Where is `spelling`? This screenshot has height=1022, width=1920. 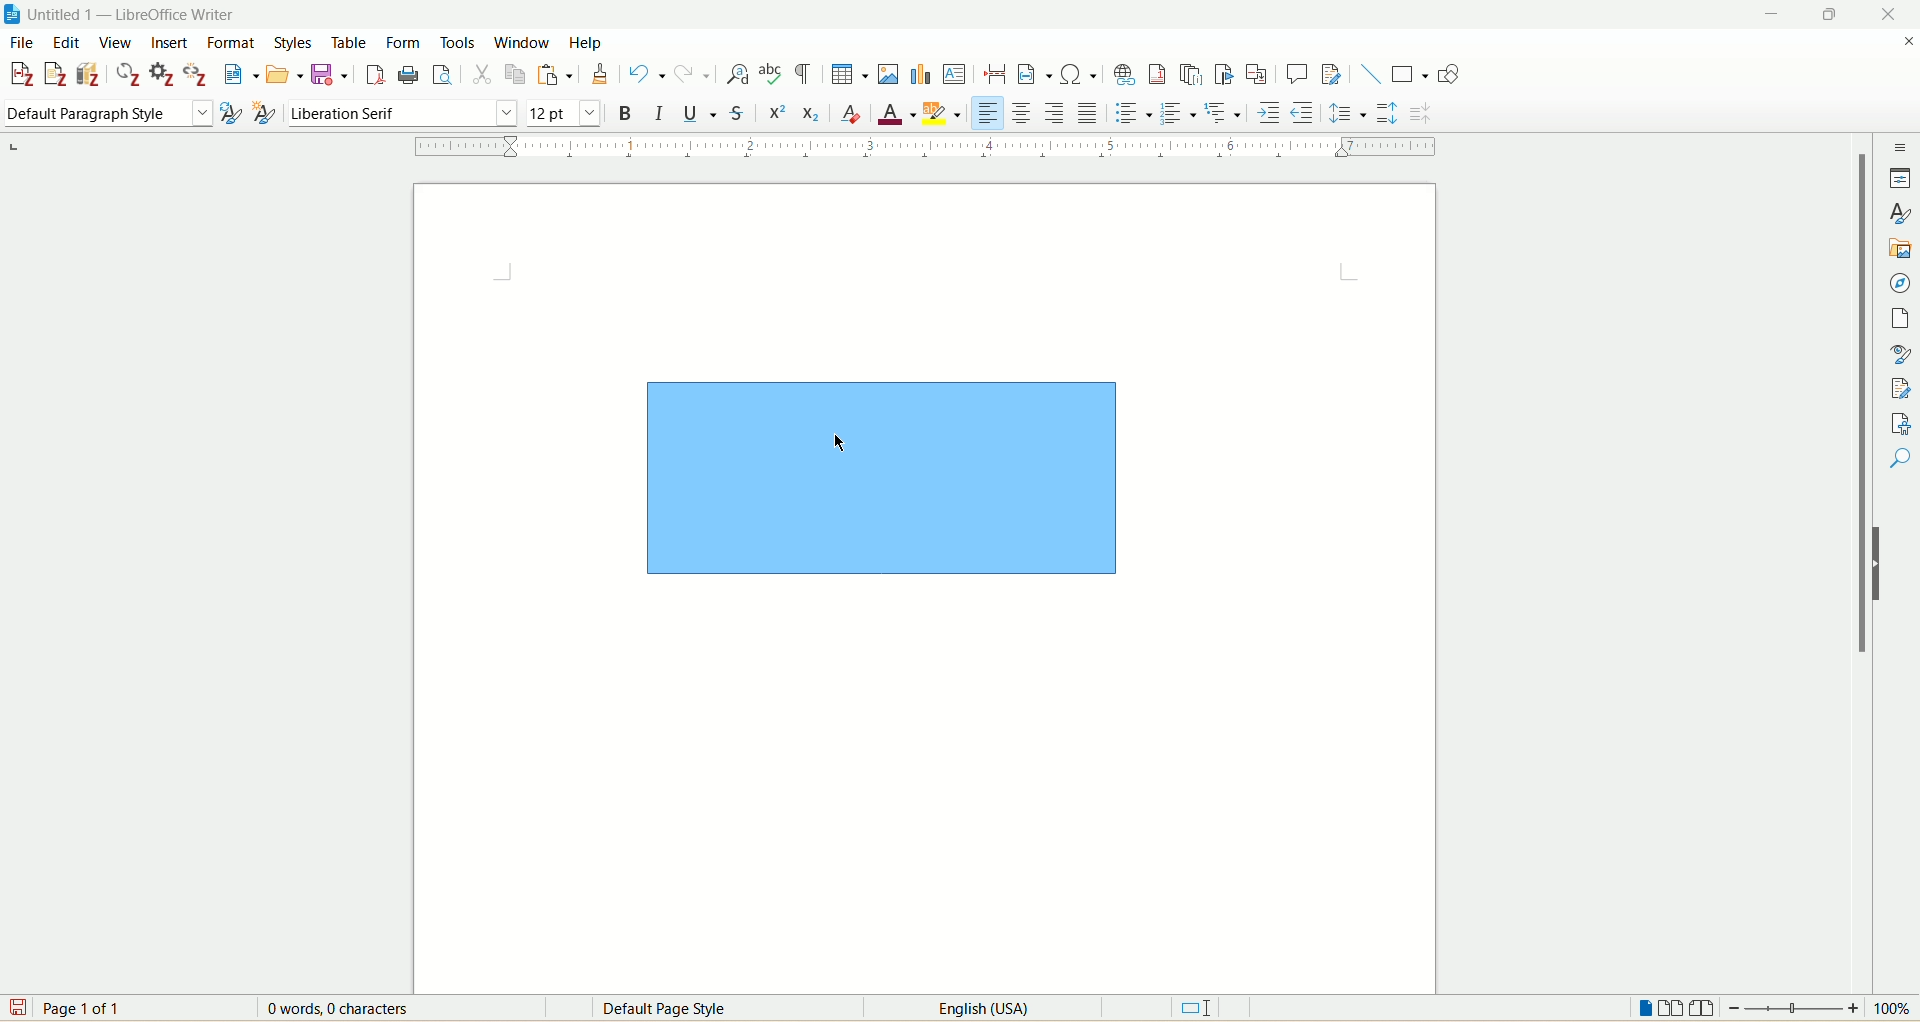 spelling is located at coordinates (772, 76).